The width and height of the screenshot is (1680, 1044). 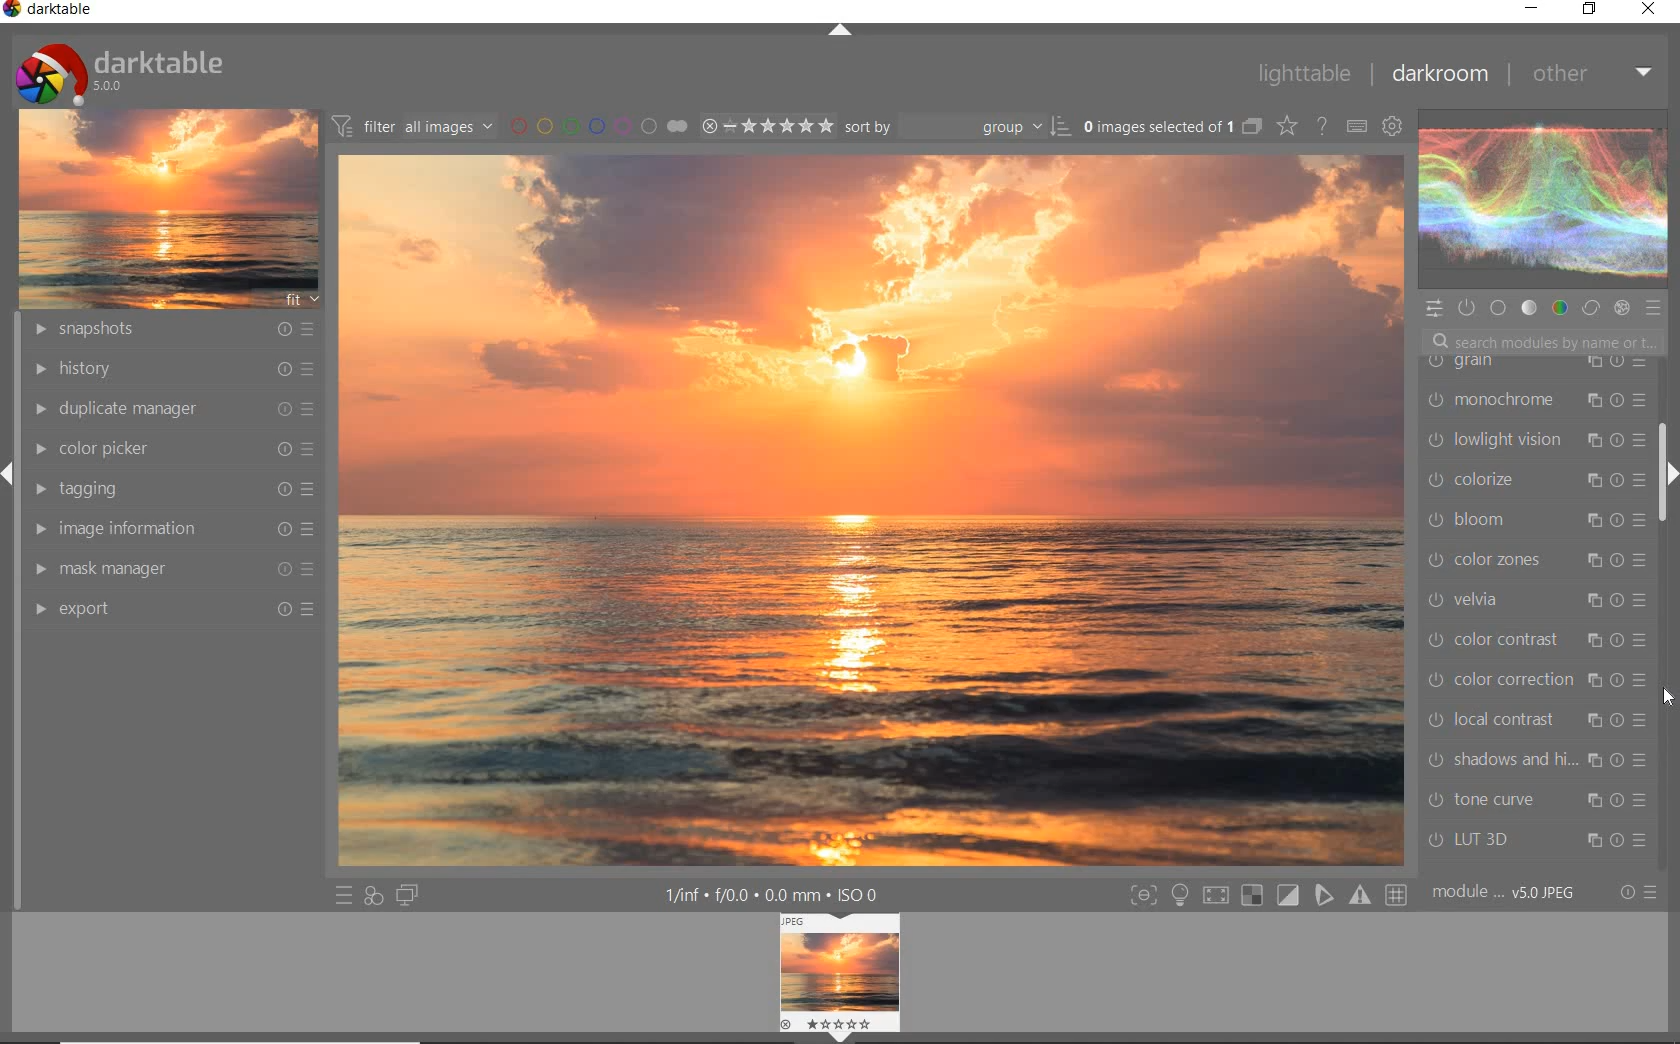 I want to click on IMAGE, so click(x=168, y=207).